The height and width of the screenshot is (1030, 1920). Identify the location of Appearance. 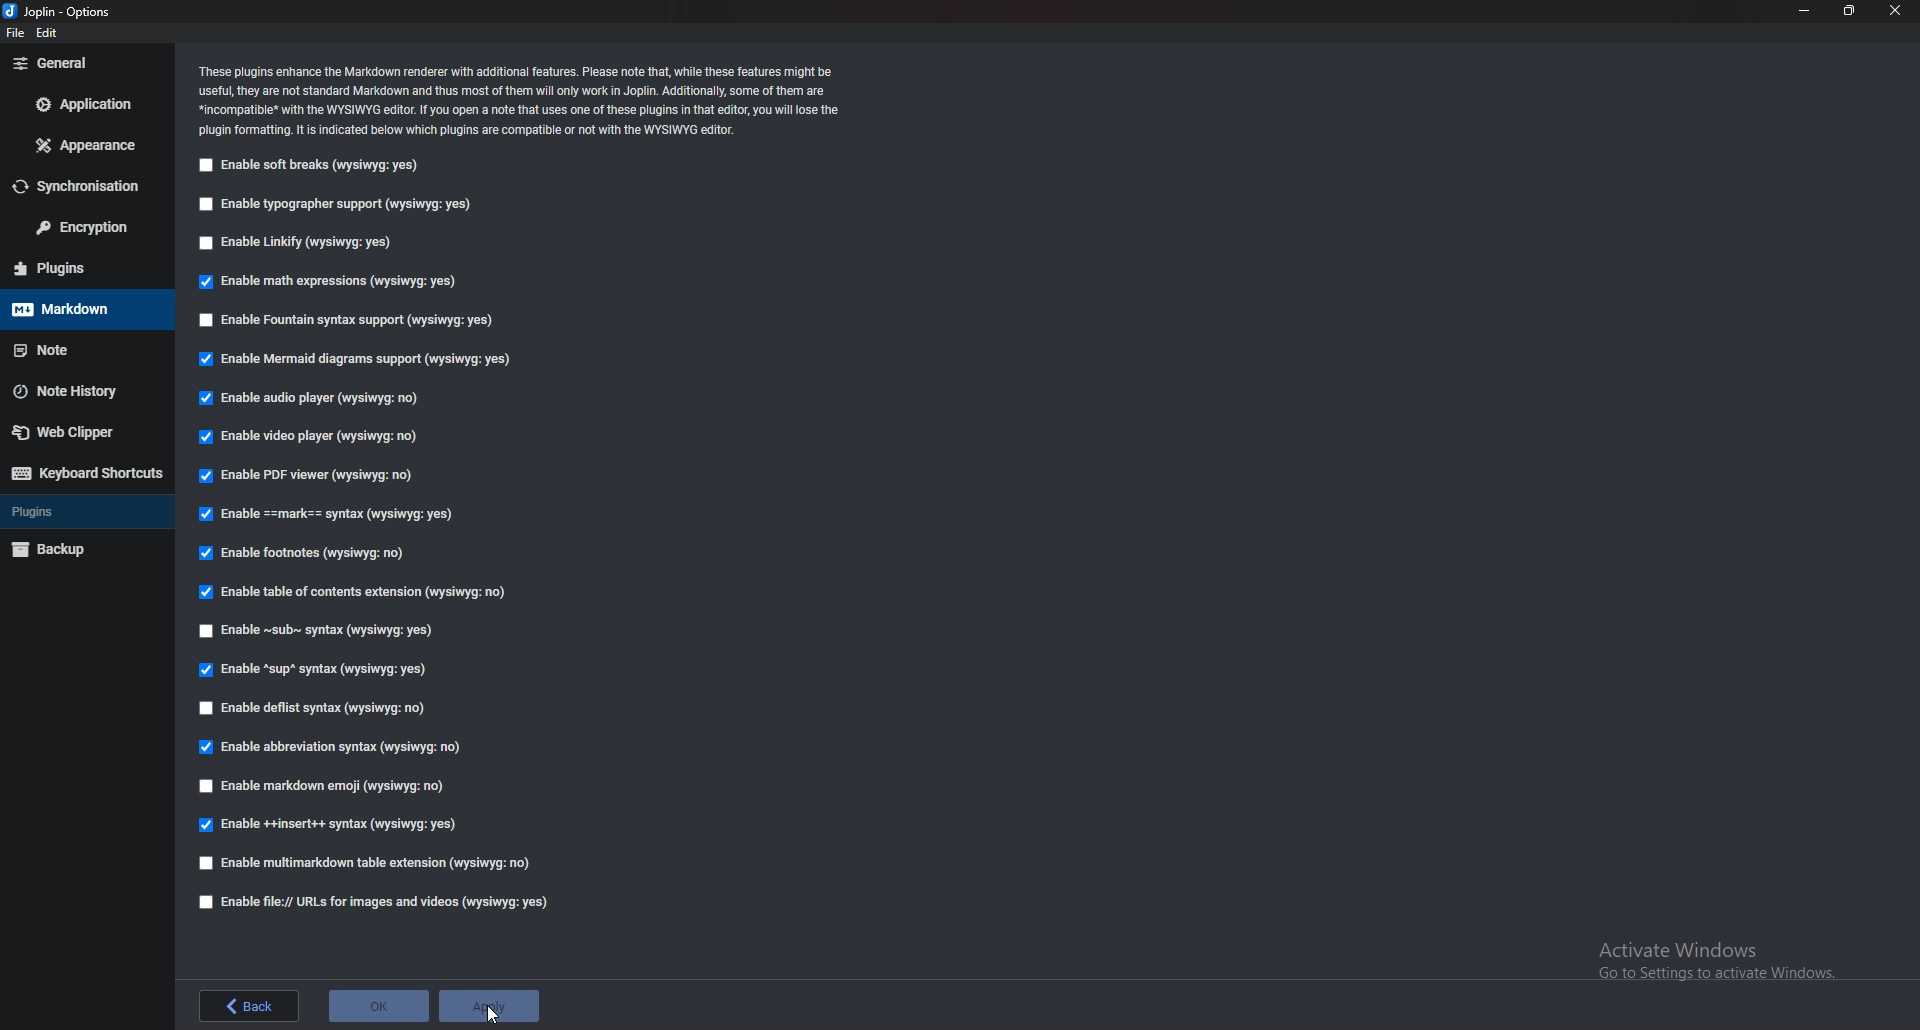
(88, 145).